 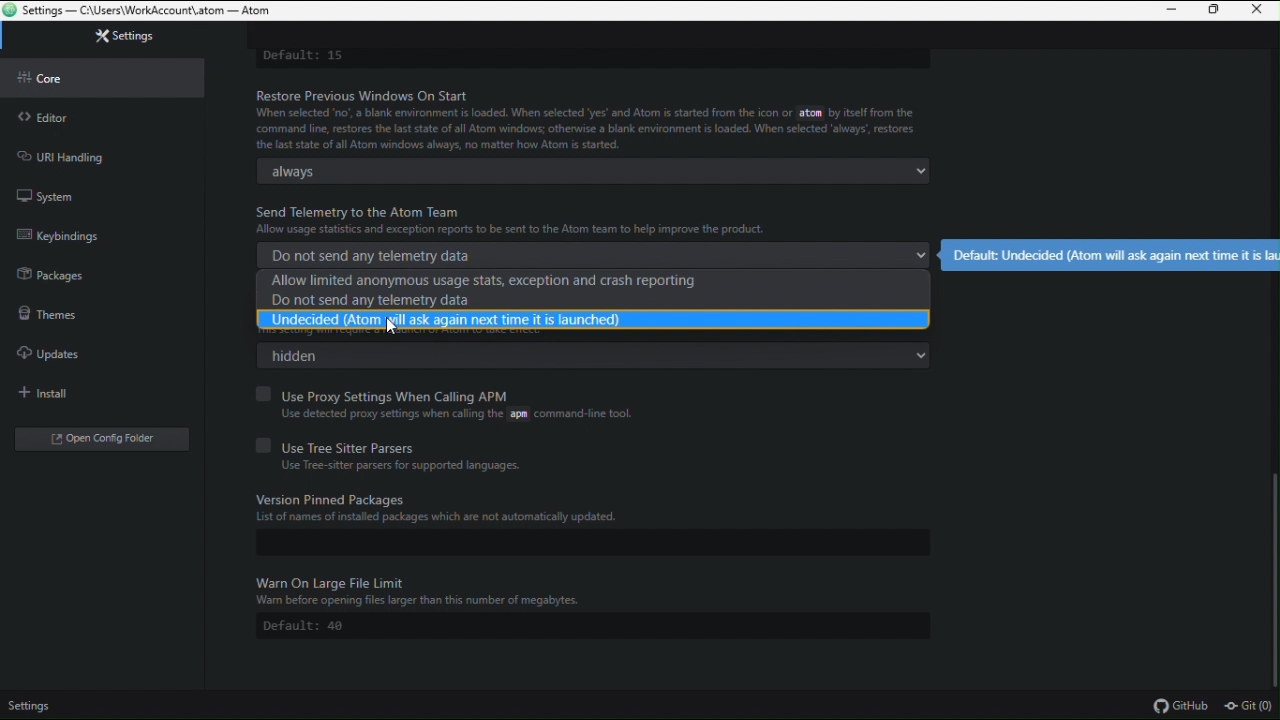 What do you see at coordinates (605, 174) in the screenshot?
I see `always ` at bounding box center [605, 174].